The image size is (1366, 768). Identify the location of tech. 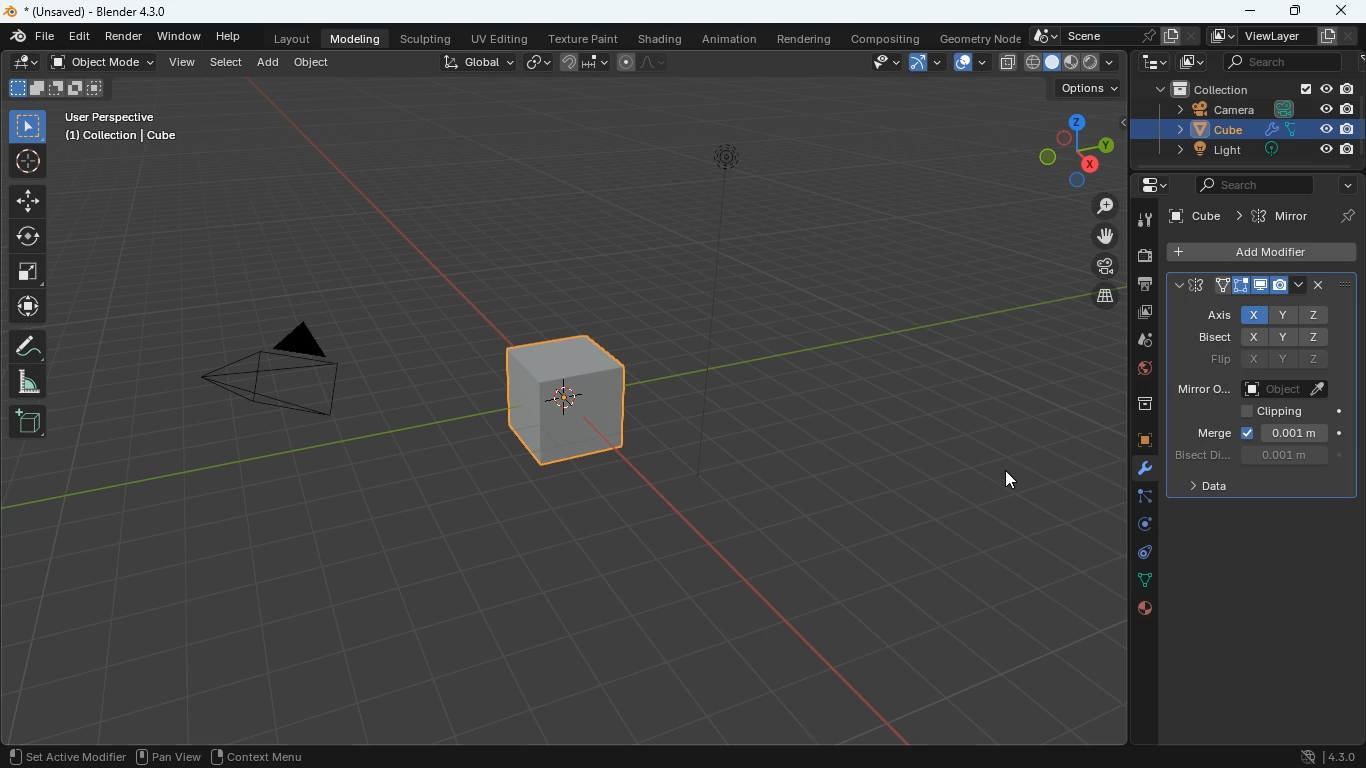
(1147, 63).